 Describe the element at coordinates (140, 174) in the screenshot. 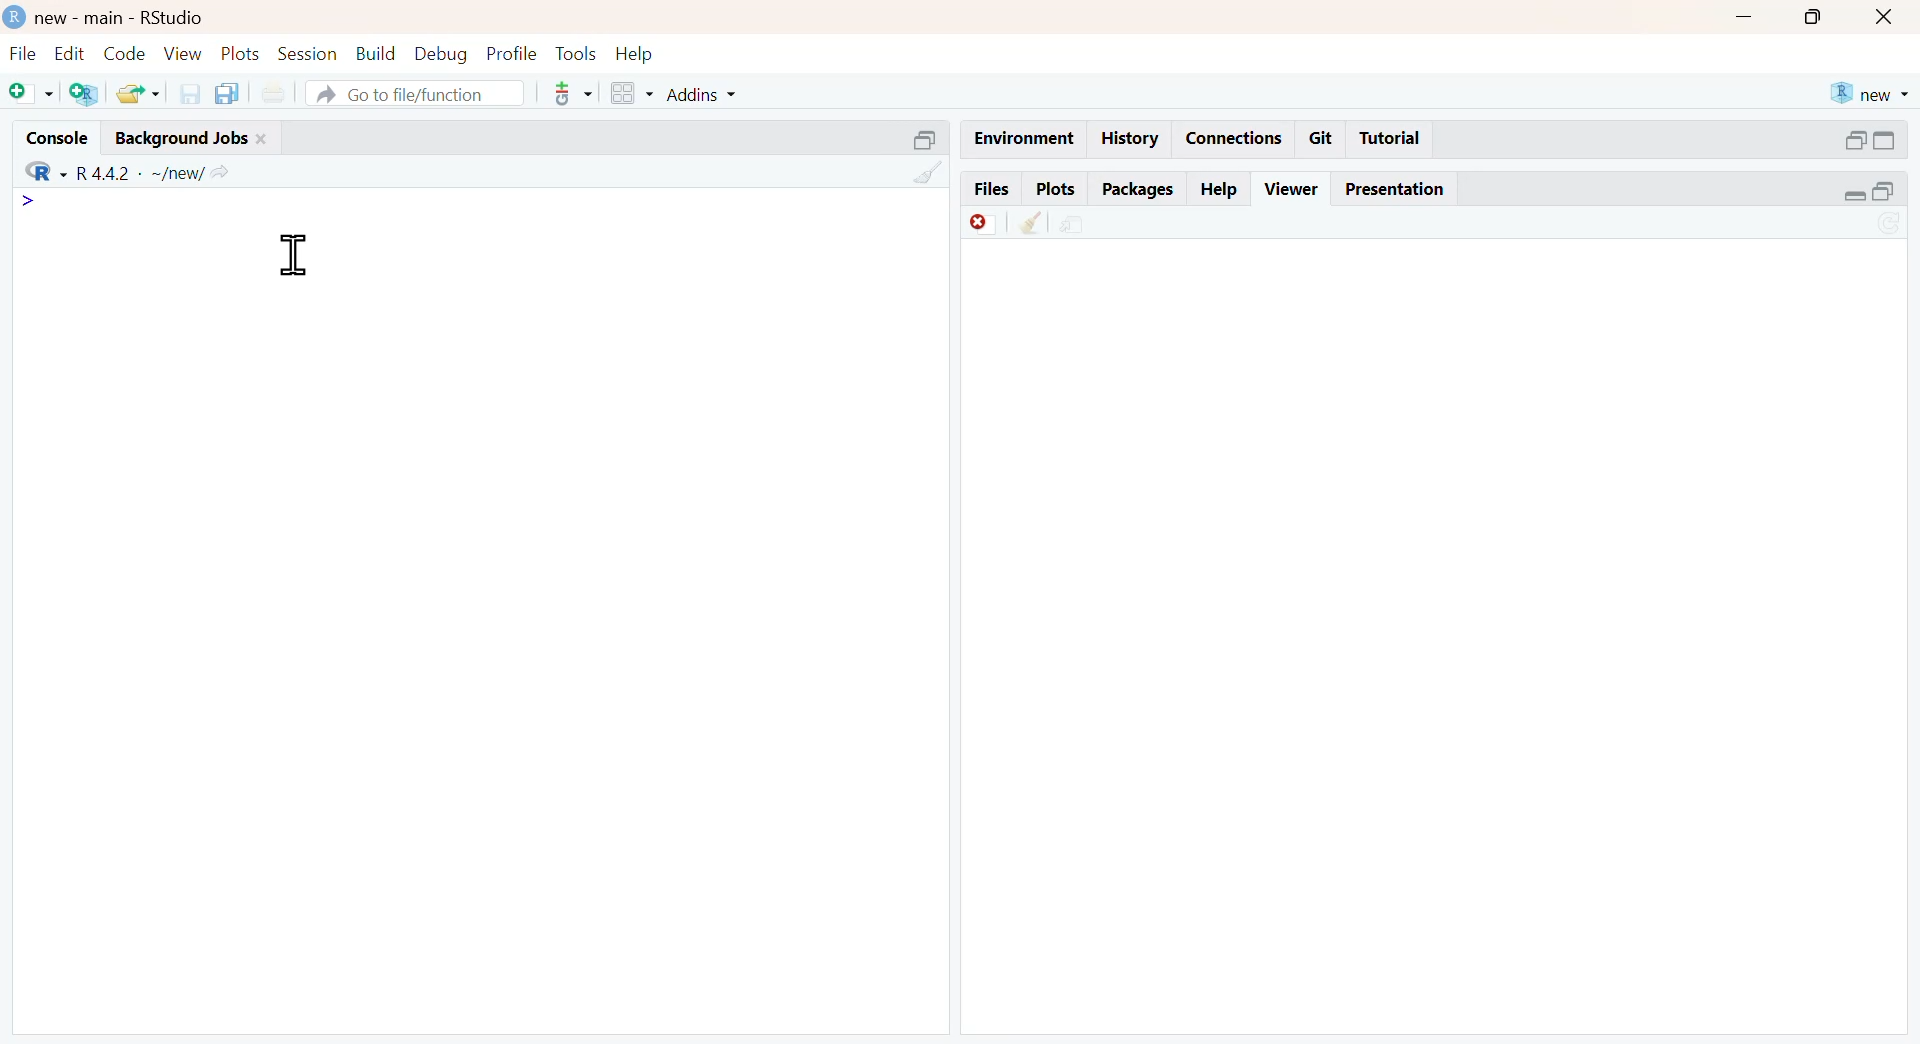

I see `R 4.4.2 ~/new/` at that location.